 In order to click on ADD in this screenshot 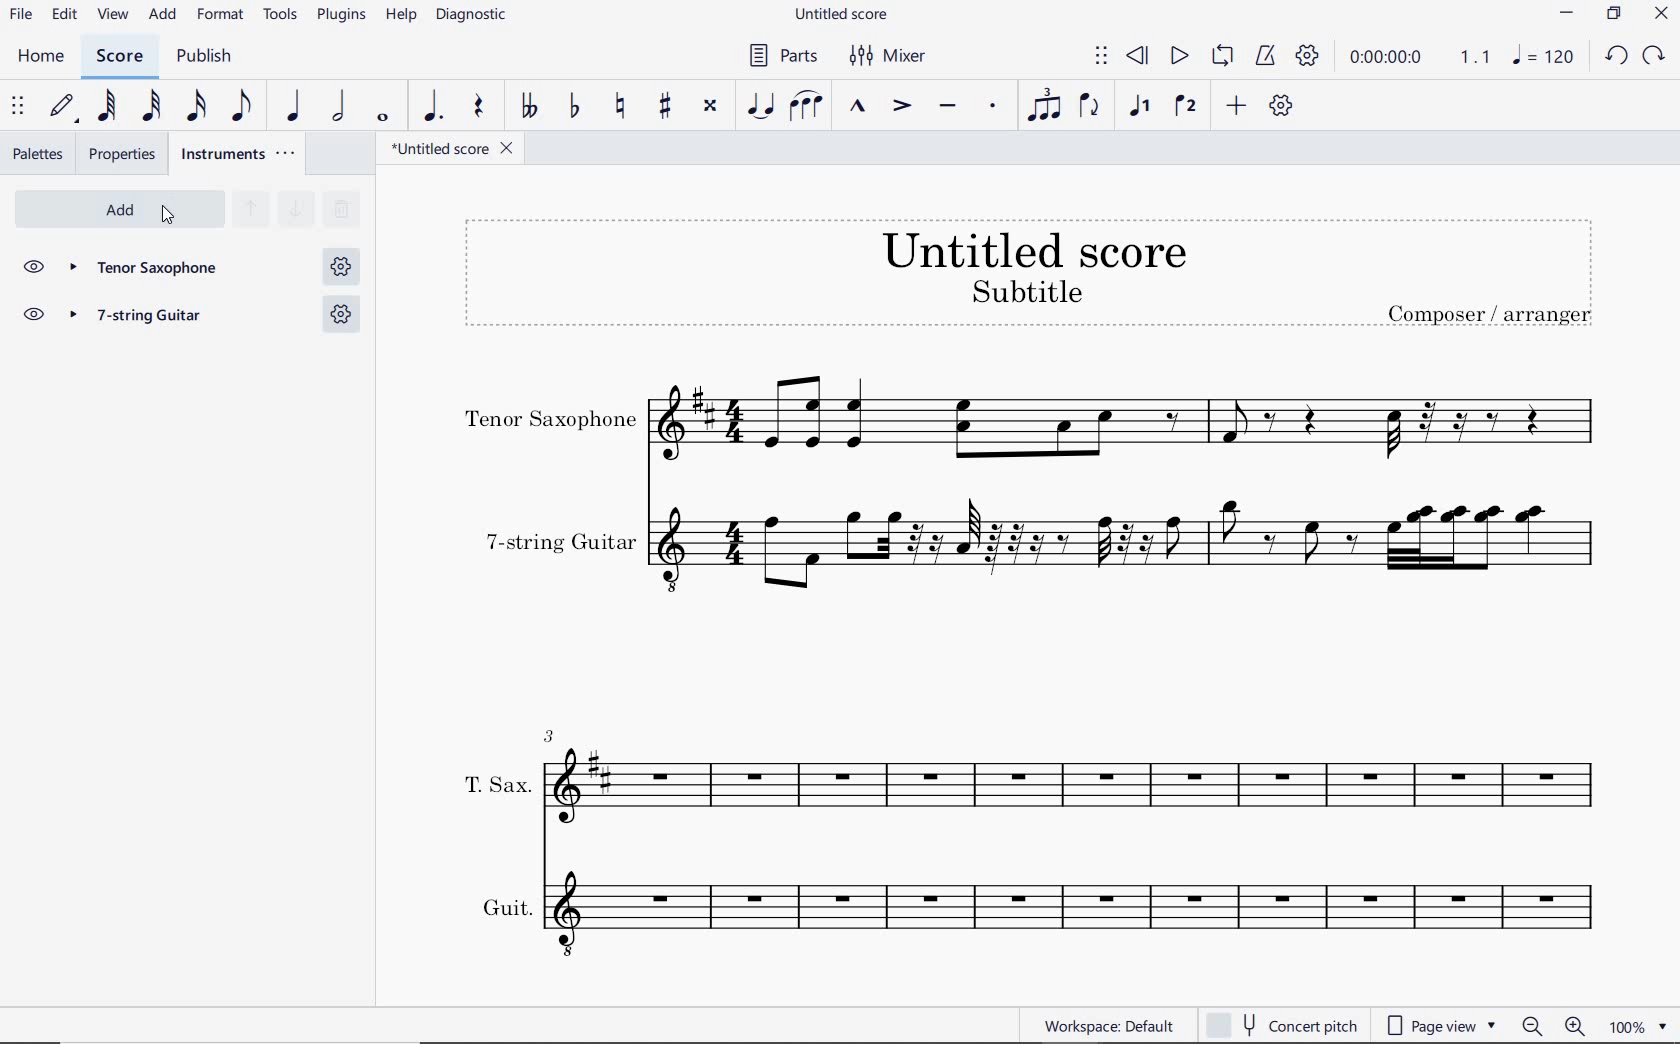, I will do `click(163, 16)`.